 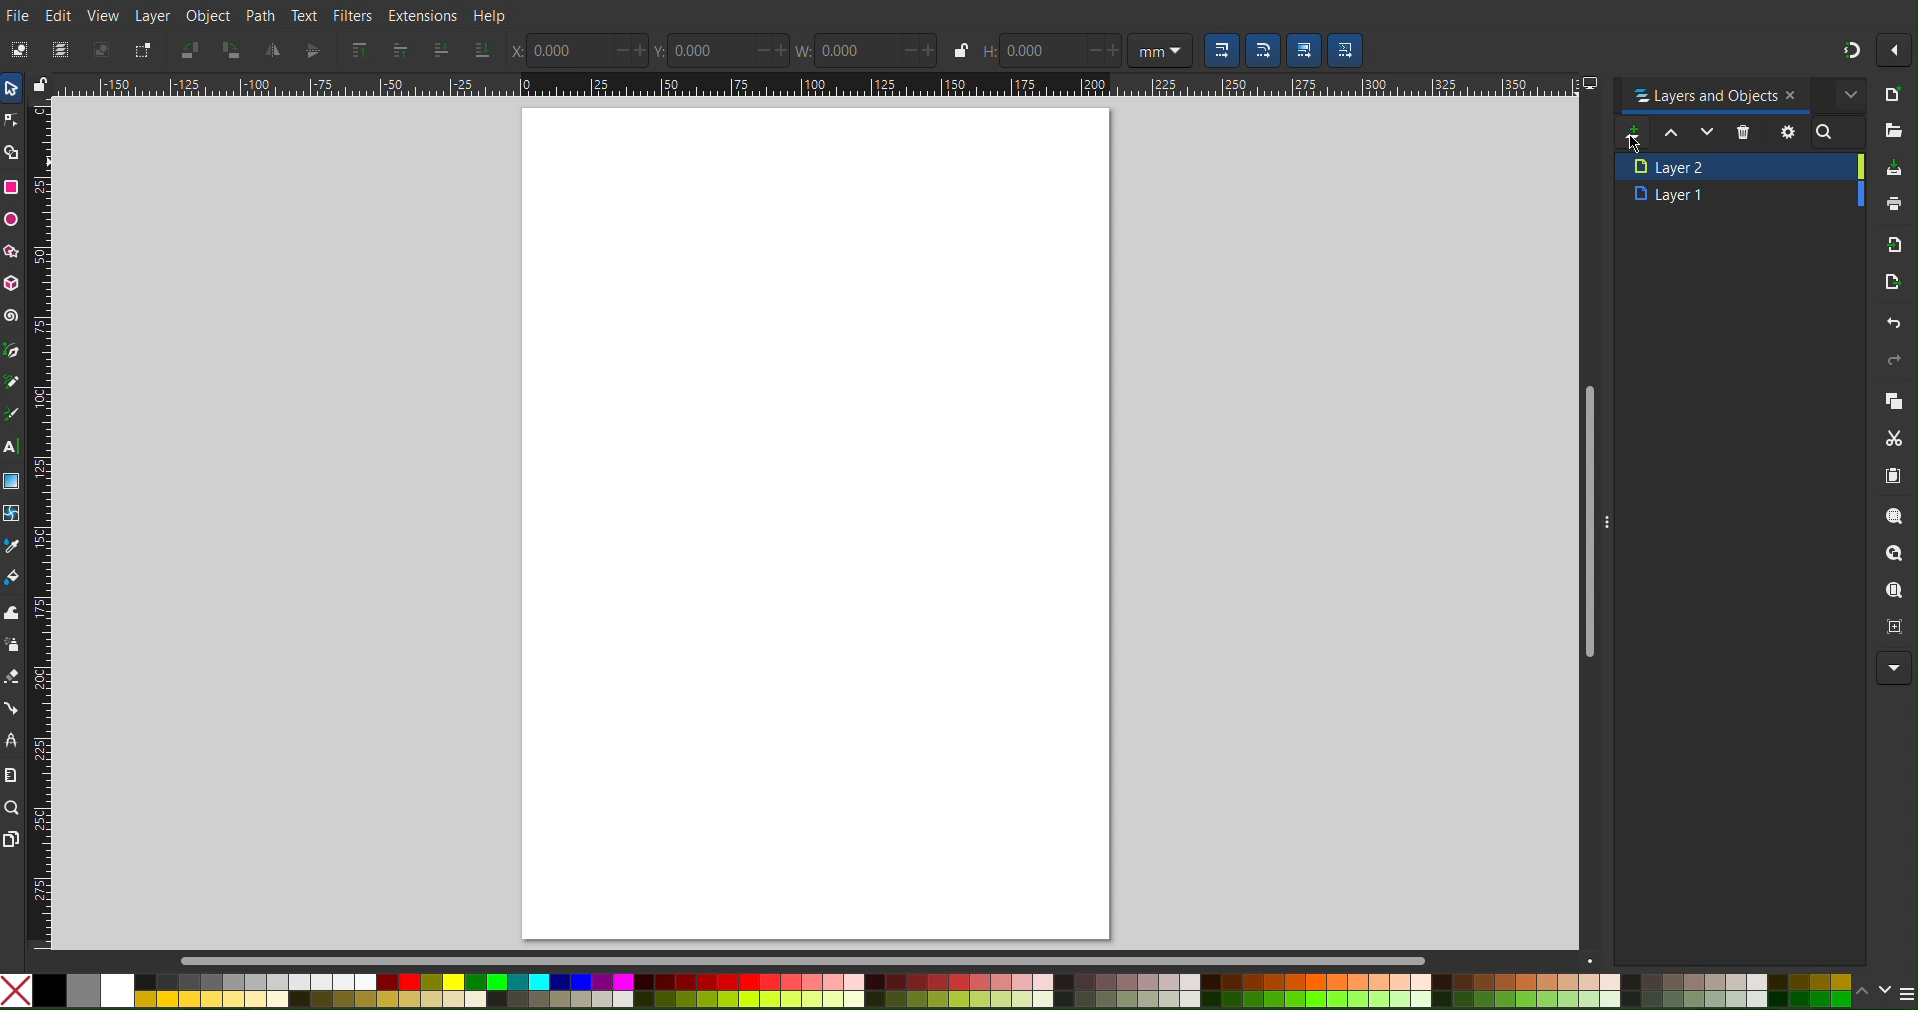 What do you see at coordinates (1894, 478) in the screenshot?
I see `Paste` at bounding box center [1894, 478].